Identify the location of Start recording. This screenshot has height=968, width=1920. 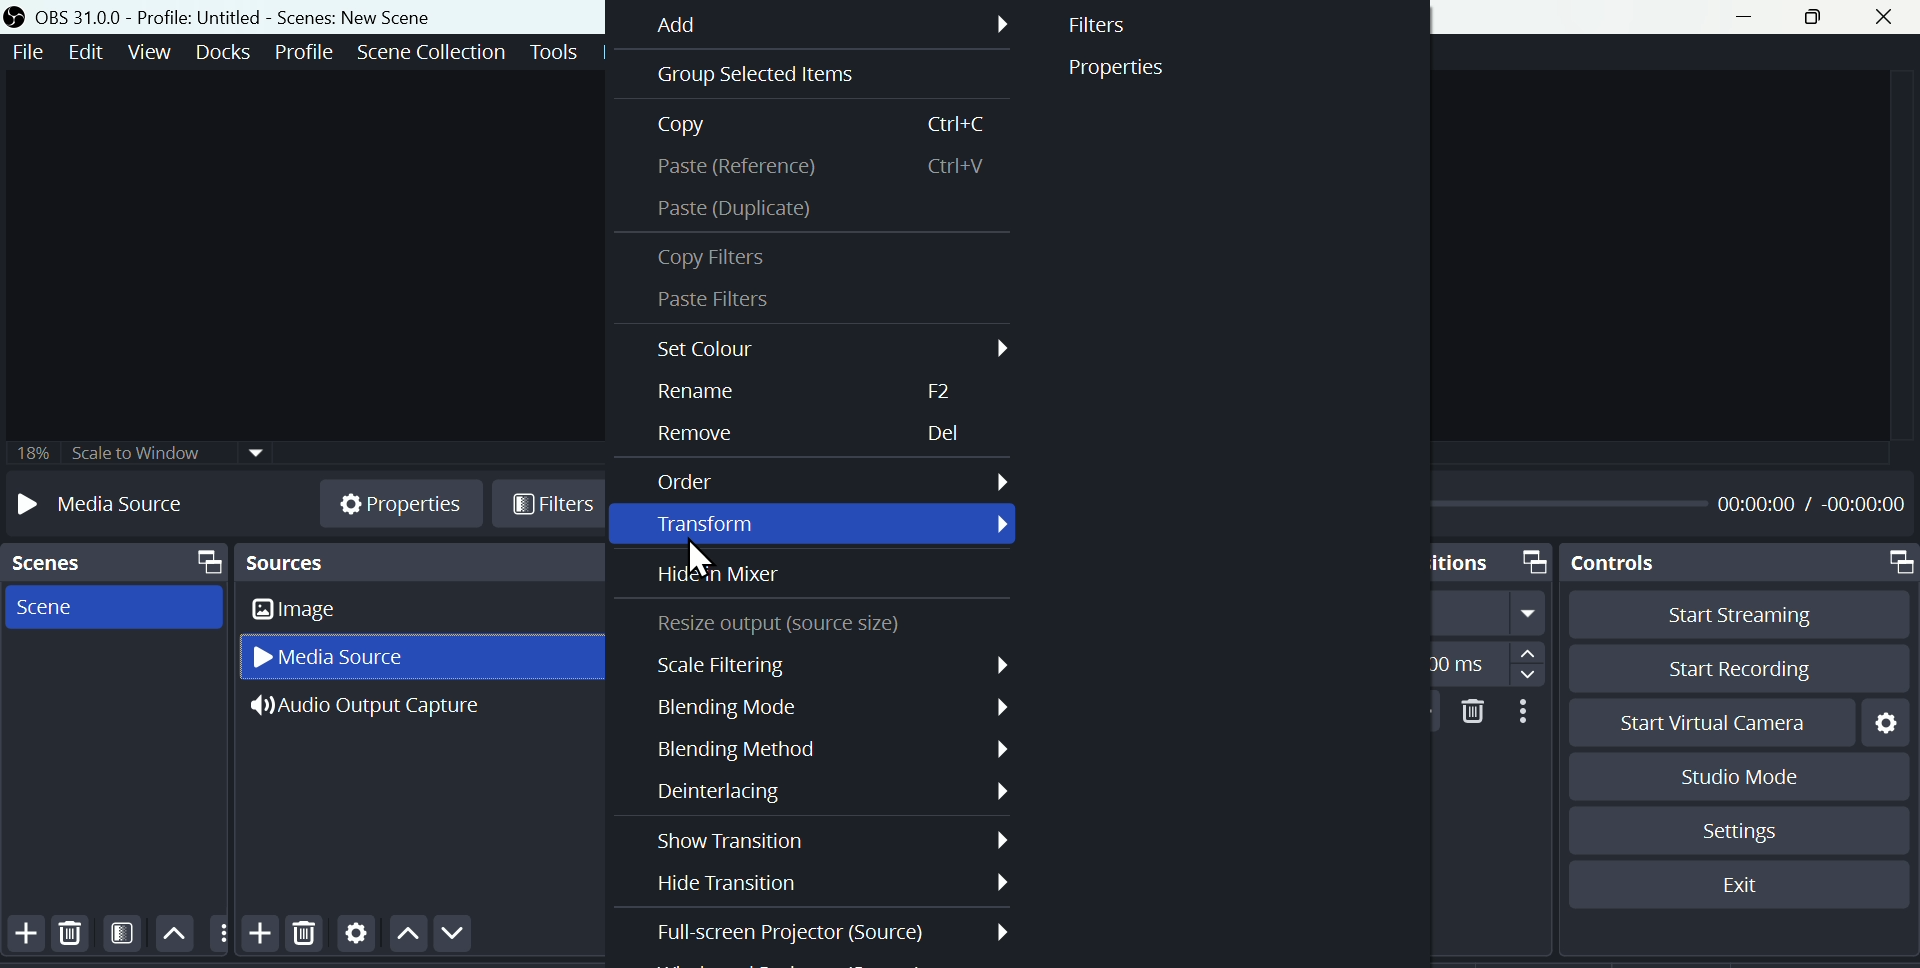
(1726, 666).